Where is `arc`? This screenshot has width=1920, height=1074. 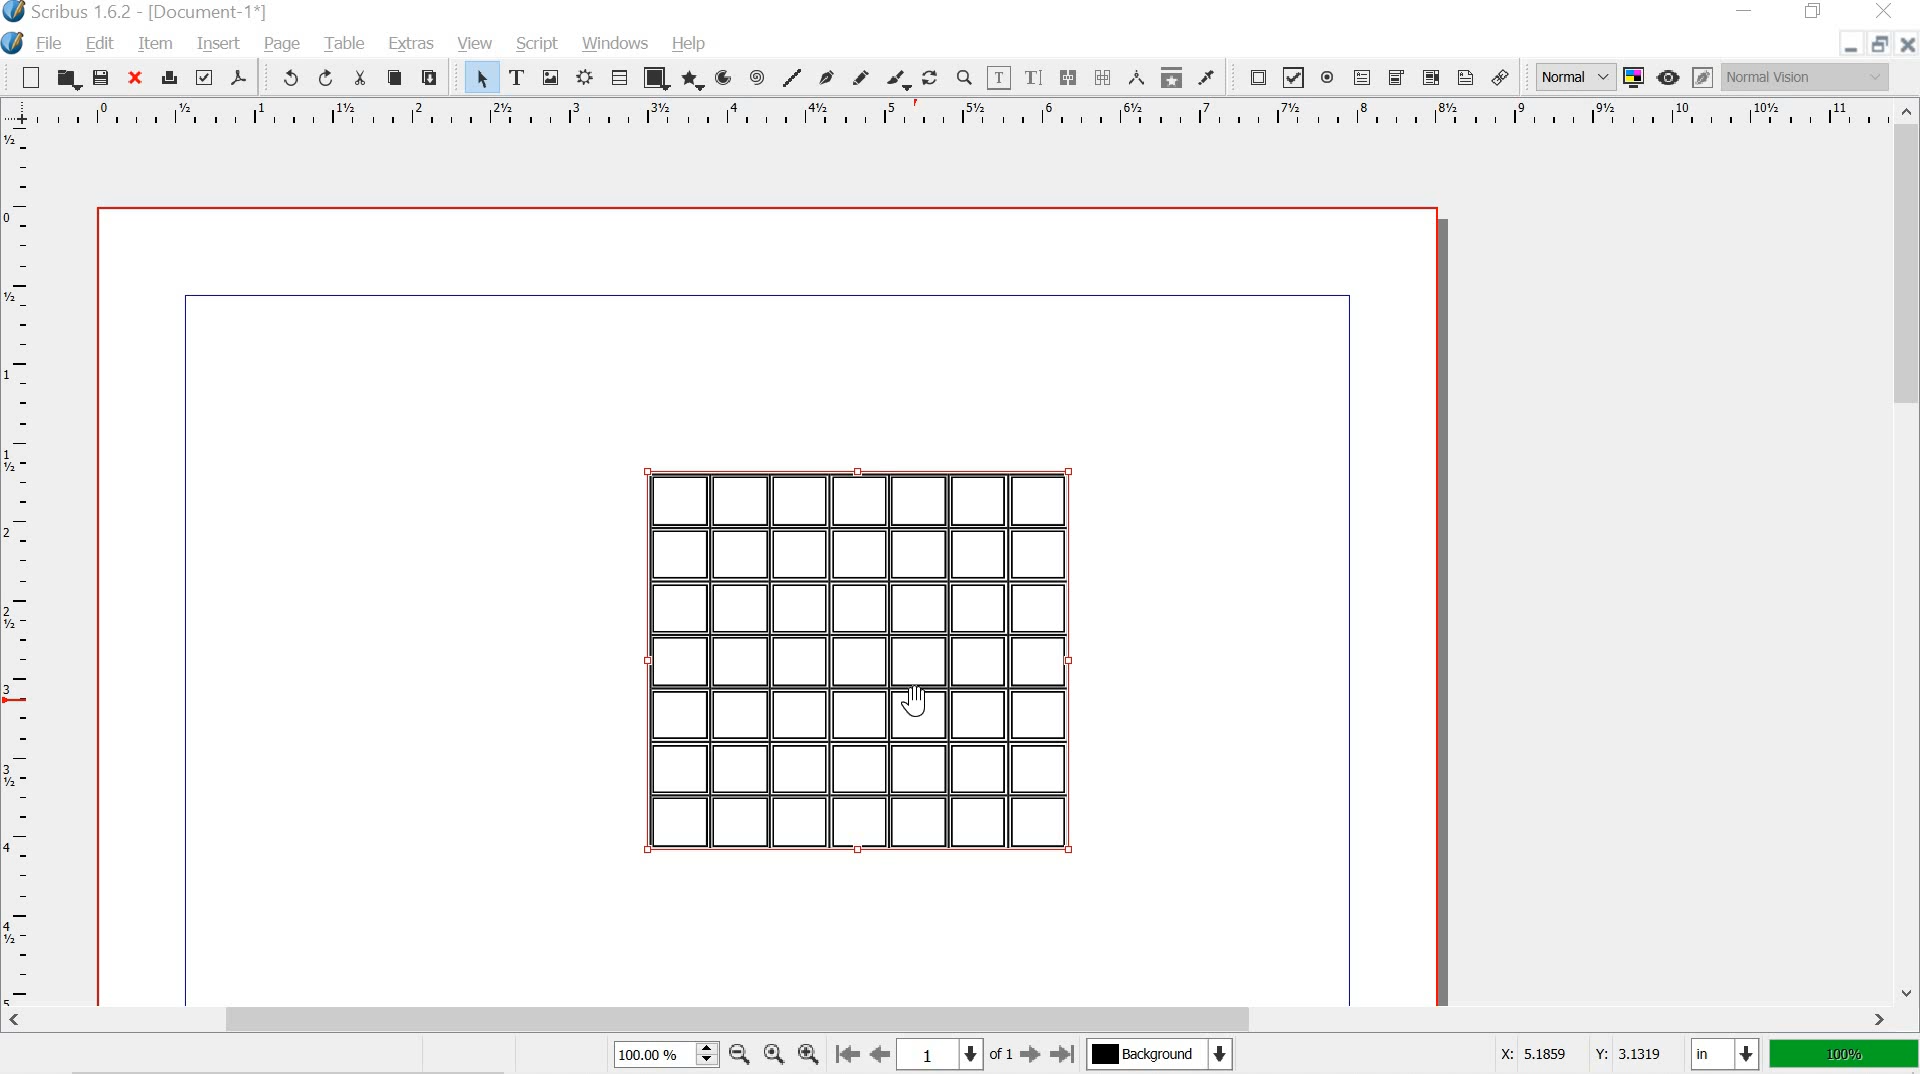
arc is located at coordinates (721, 76).